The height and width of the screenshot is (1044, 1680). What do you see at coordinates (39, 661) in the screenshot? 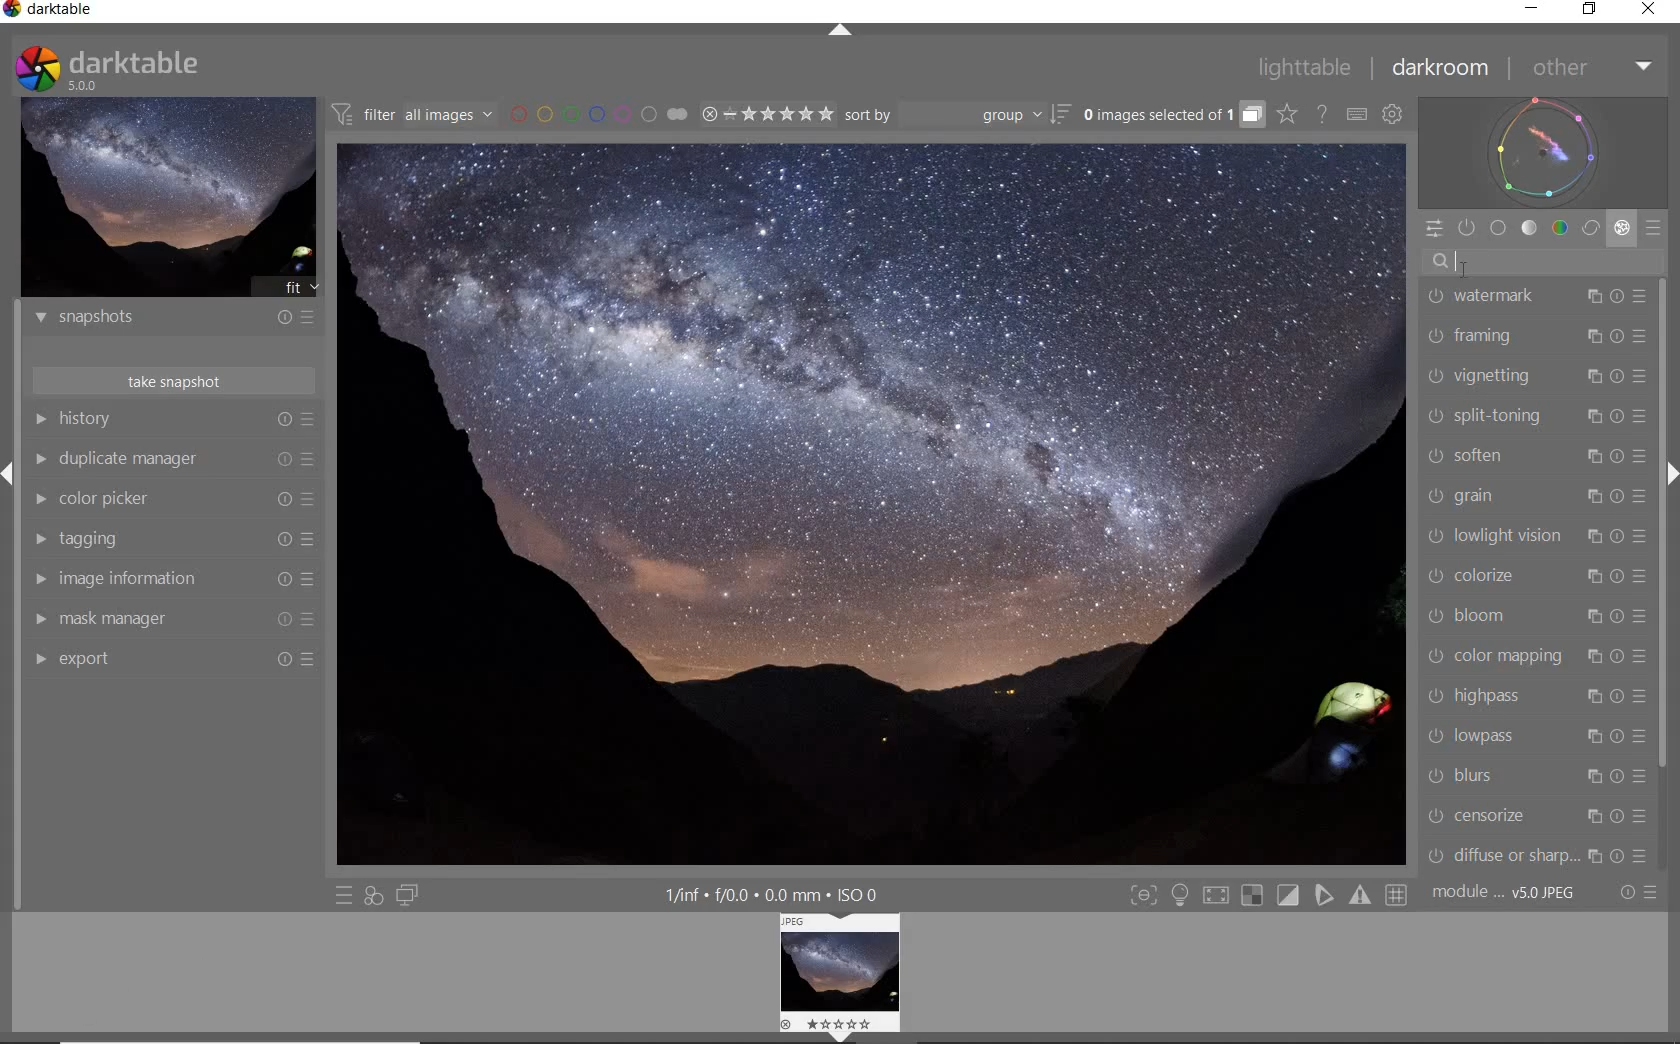
I see `EXPORT` at bounding box center [39, 661].